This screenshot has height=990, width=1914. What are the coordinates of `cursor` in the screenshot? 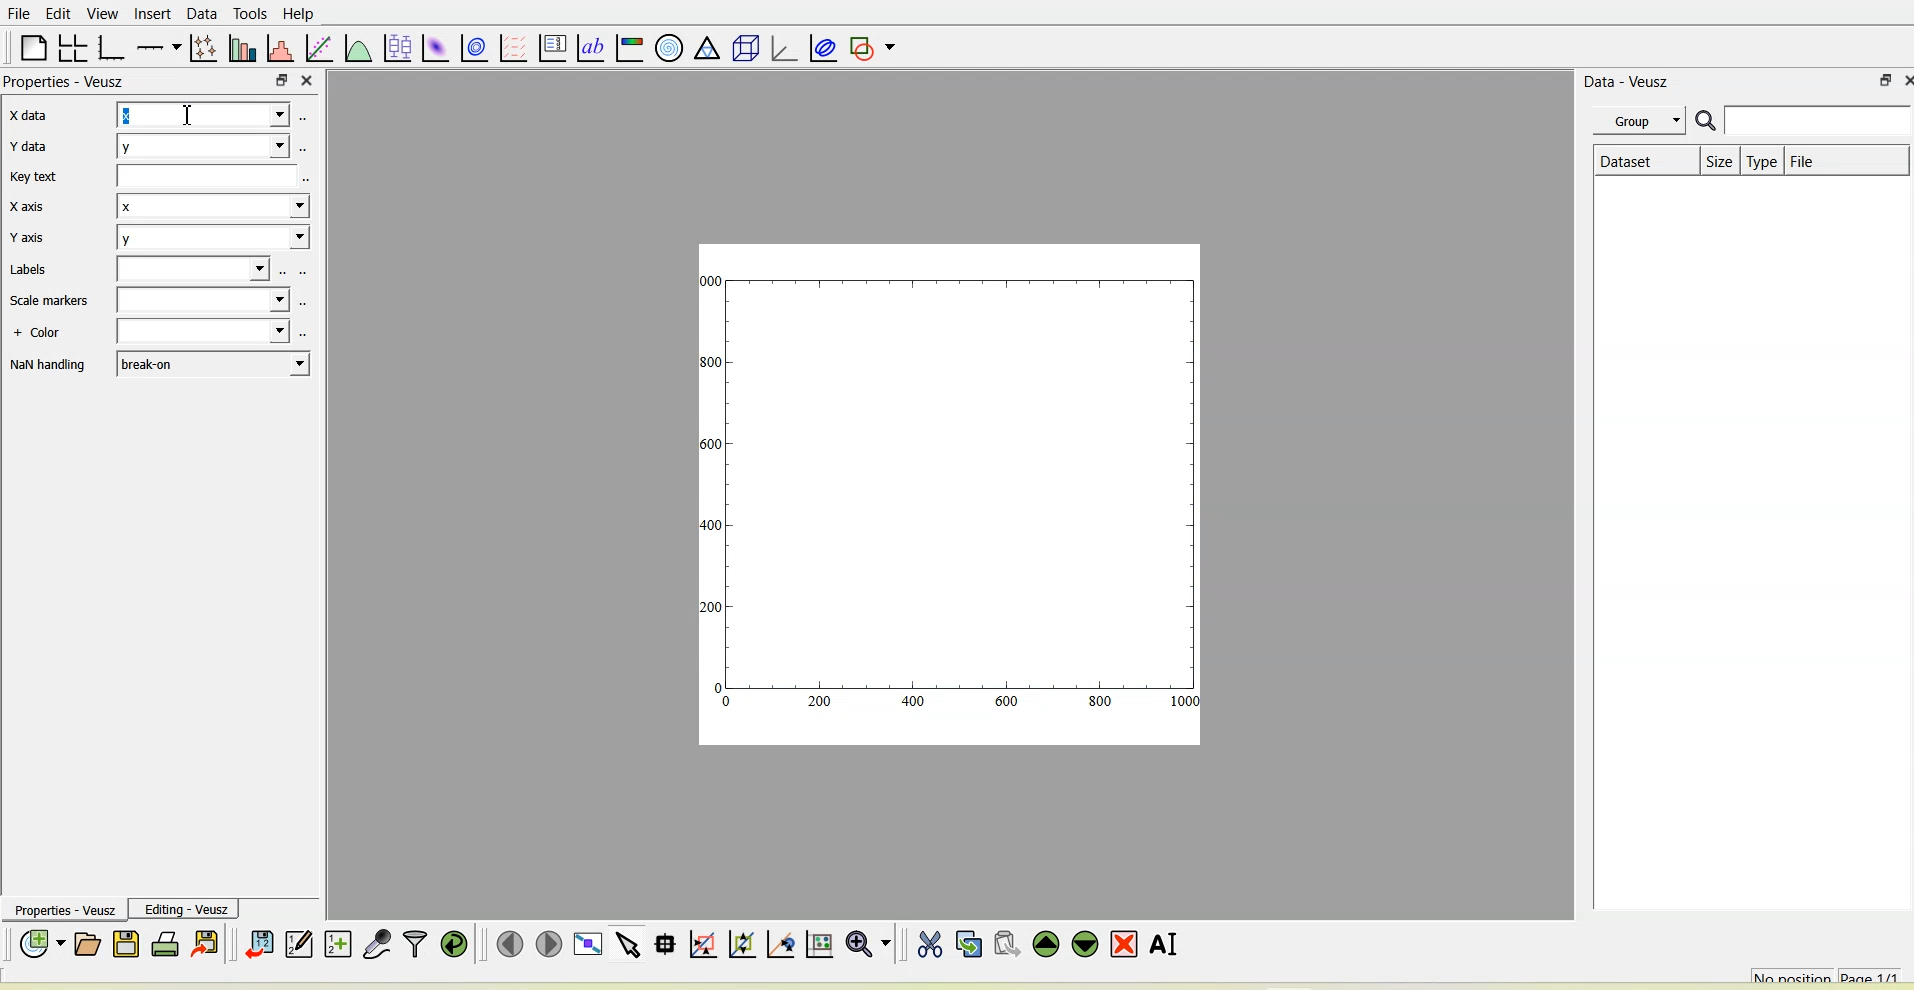 It's located at (190, 112).